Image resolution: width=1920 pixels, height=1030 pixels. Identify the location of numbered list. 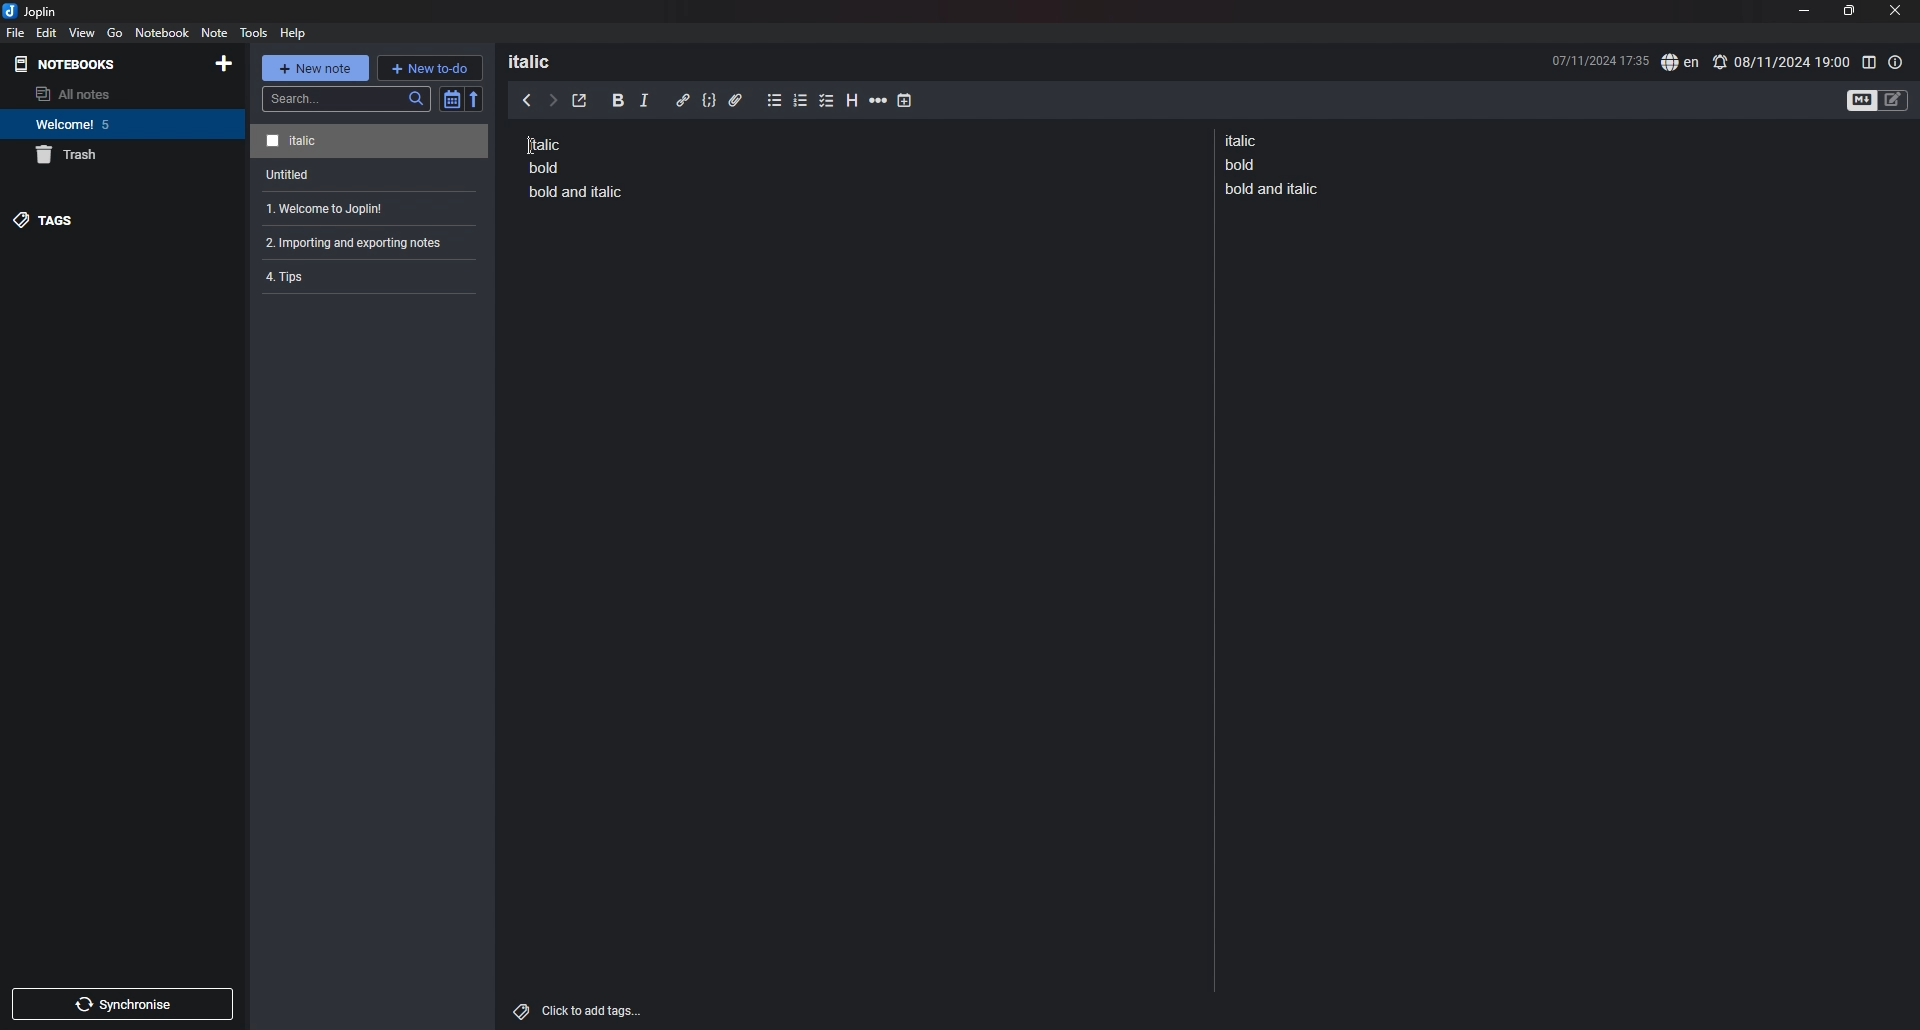
(801, 103).